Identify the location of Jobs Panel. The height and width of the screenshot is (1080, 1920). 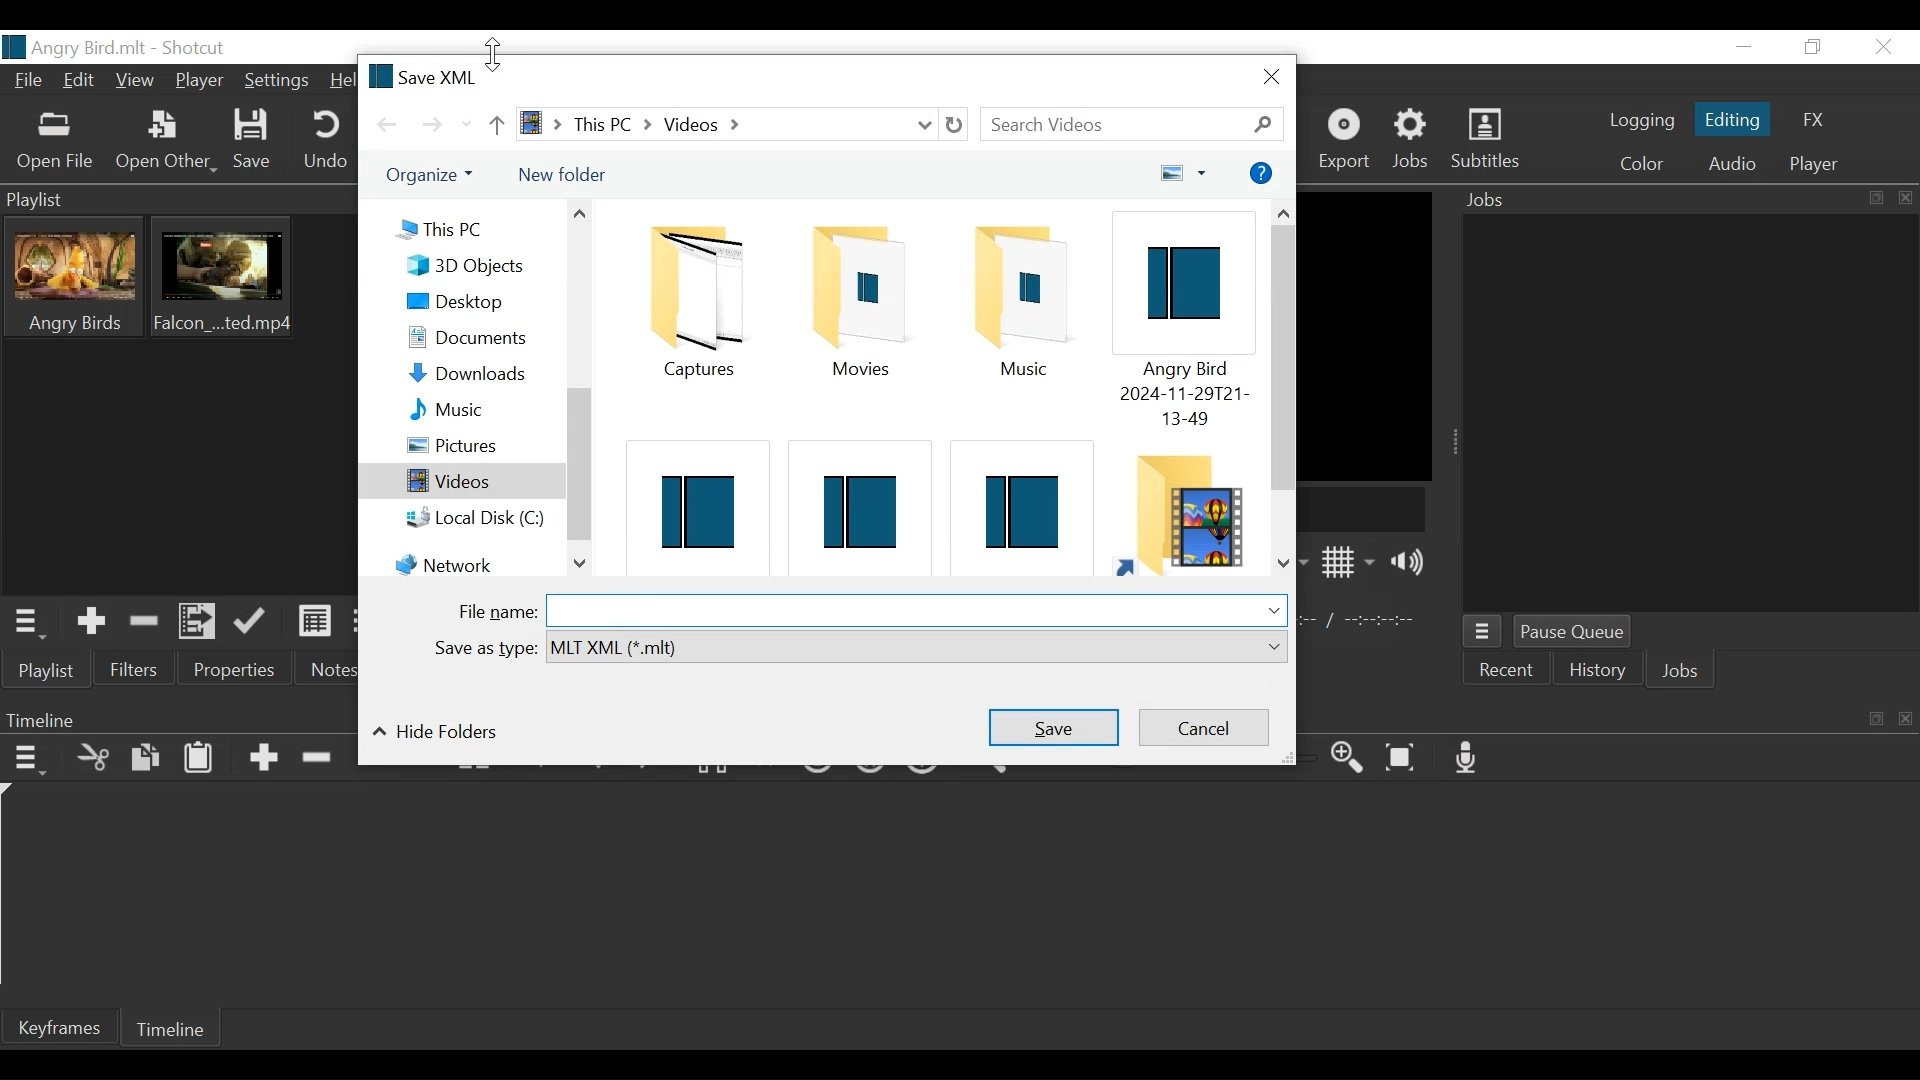
(1693, 418).